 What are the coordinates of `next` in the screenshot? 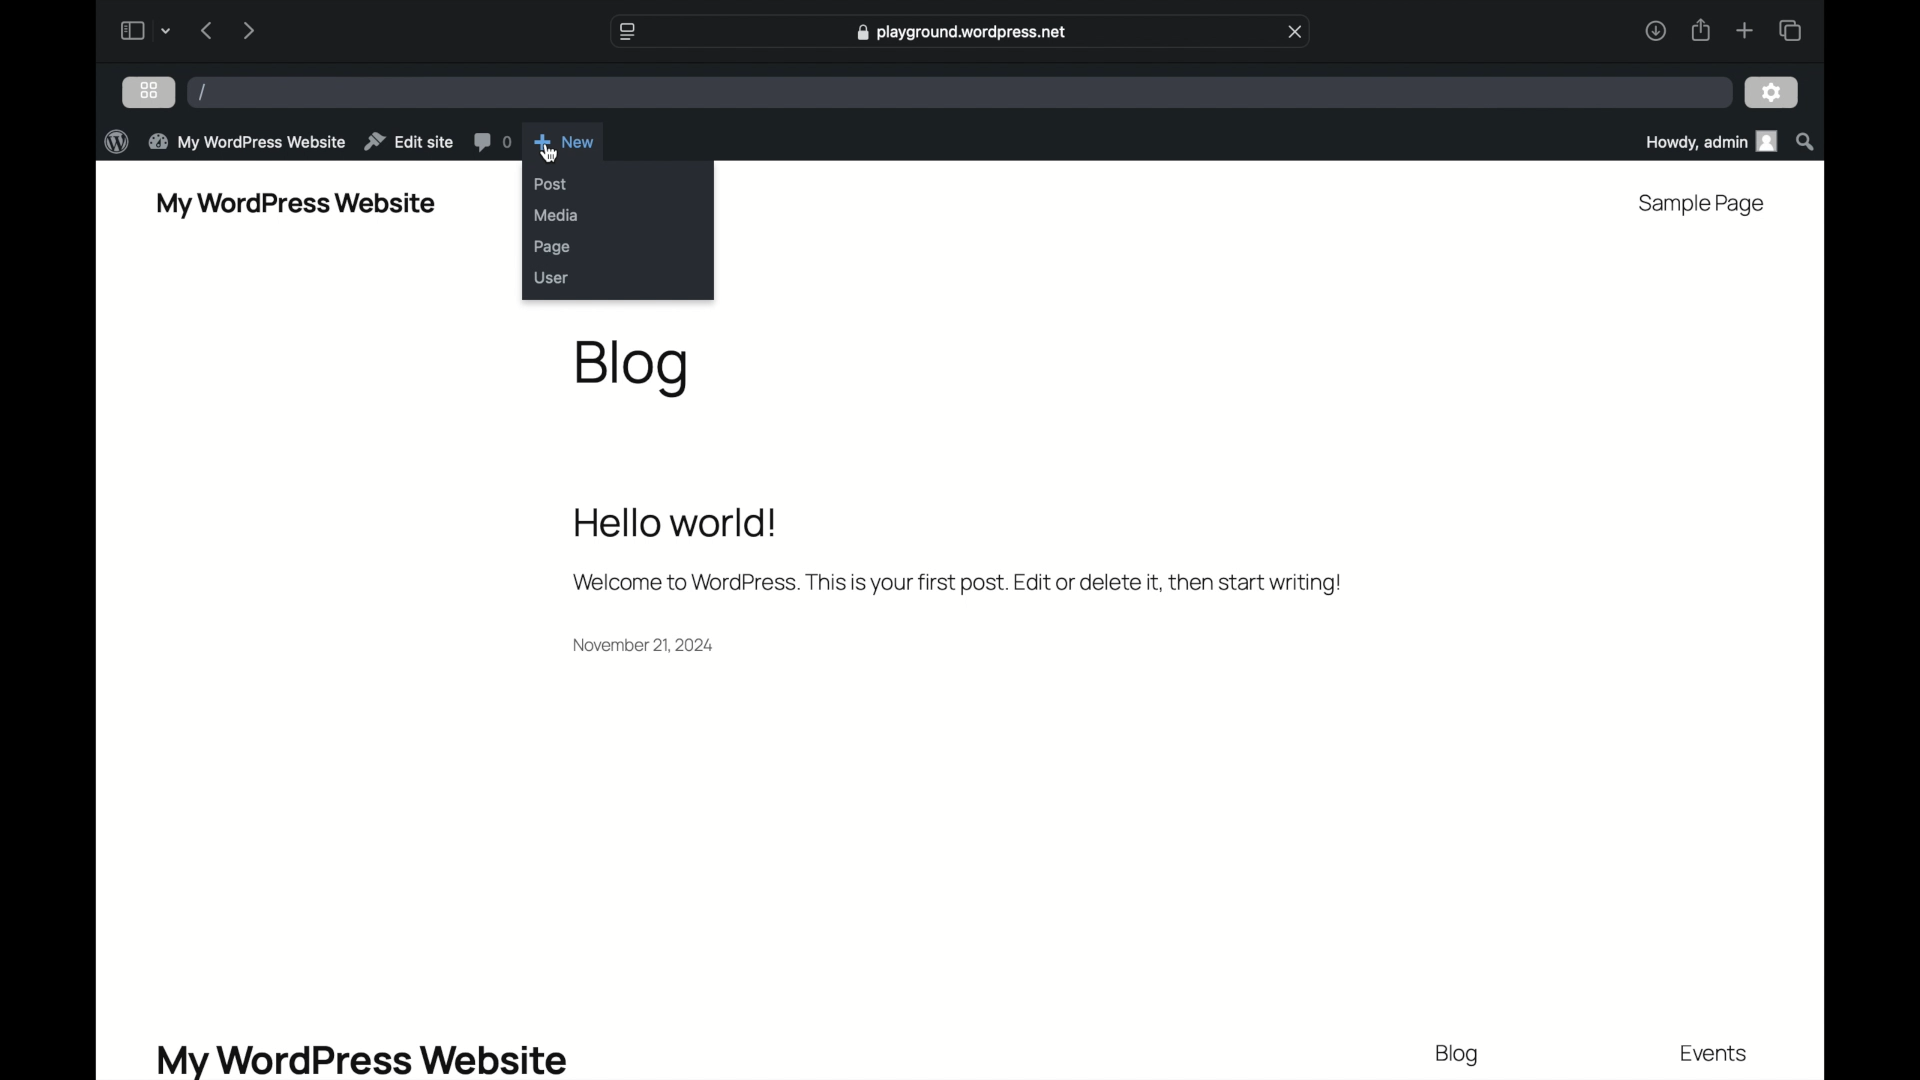 It's located at (248, 30).